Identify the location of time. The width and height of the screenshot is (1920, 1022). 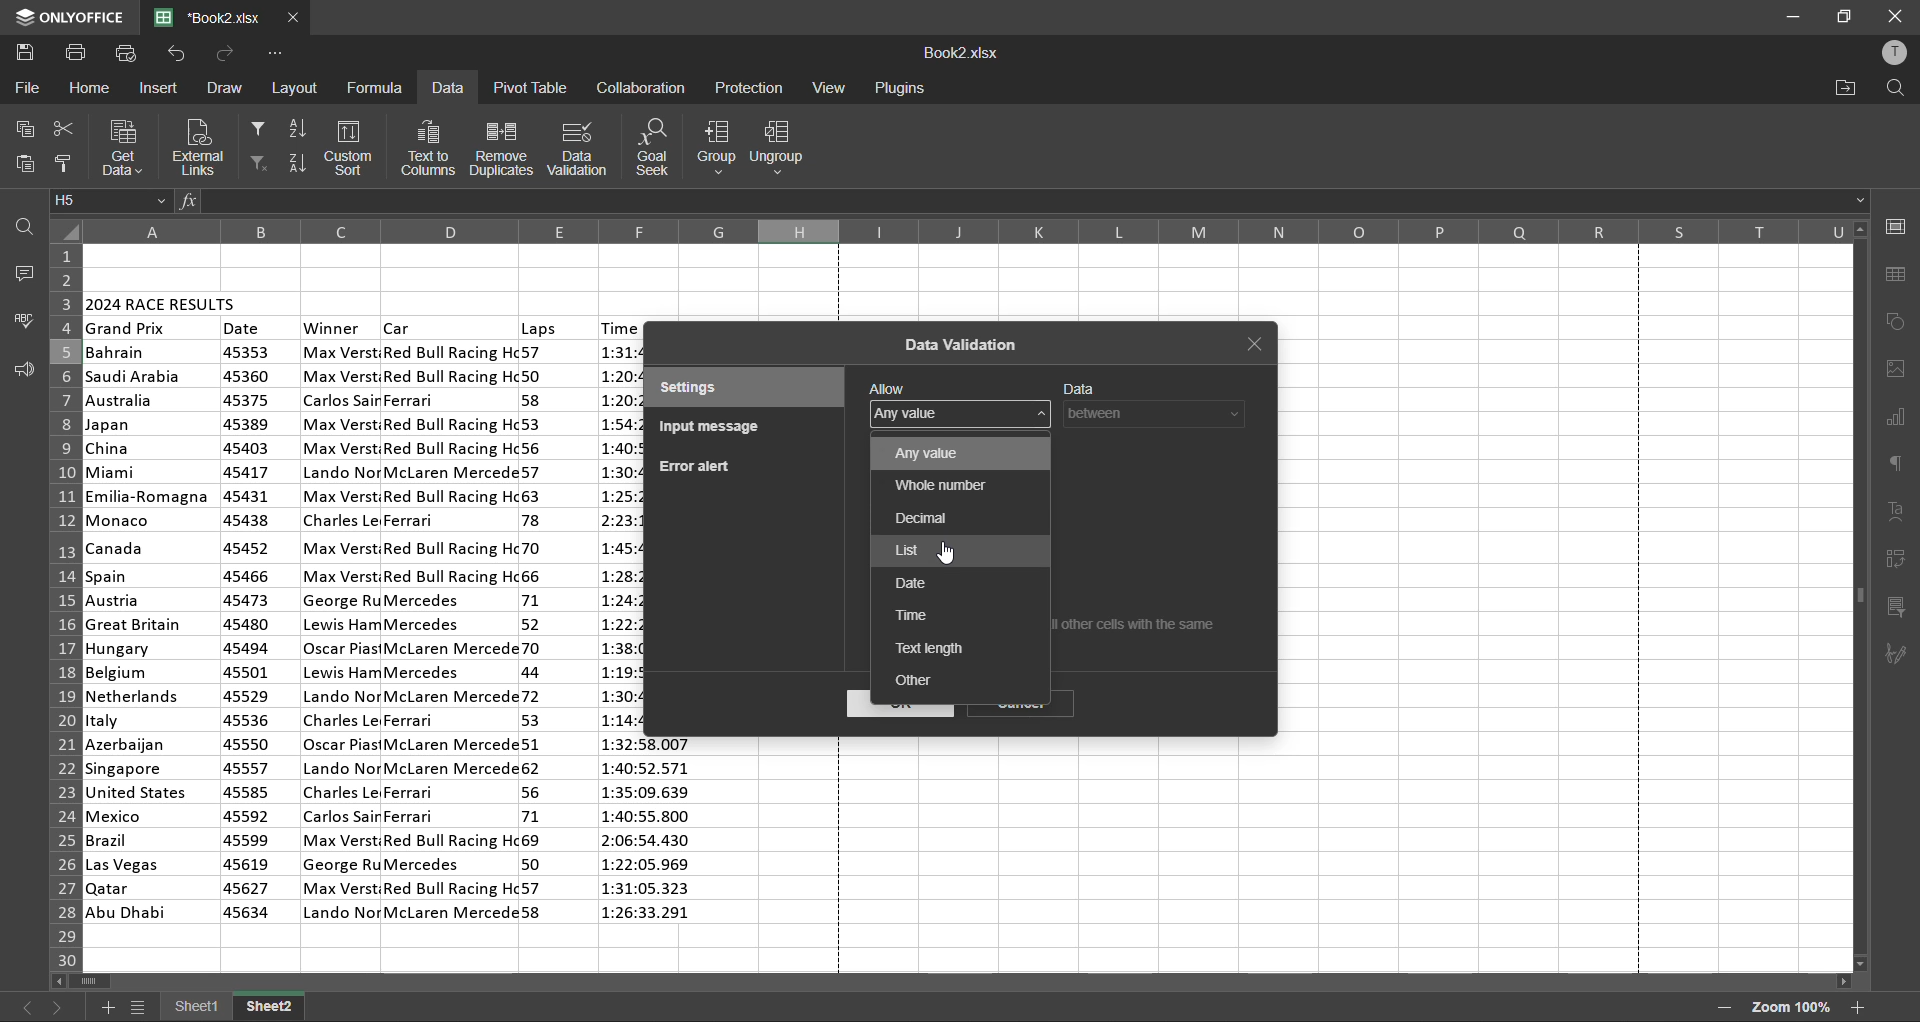
(618, 327).